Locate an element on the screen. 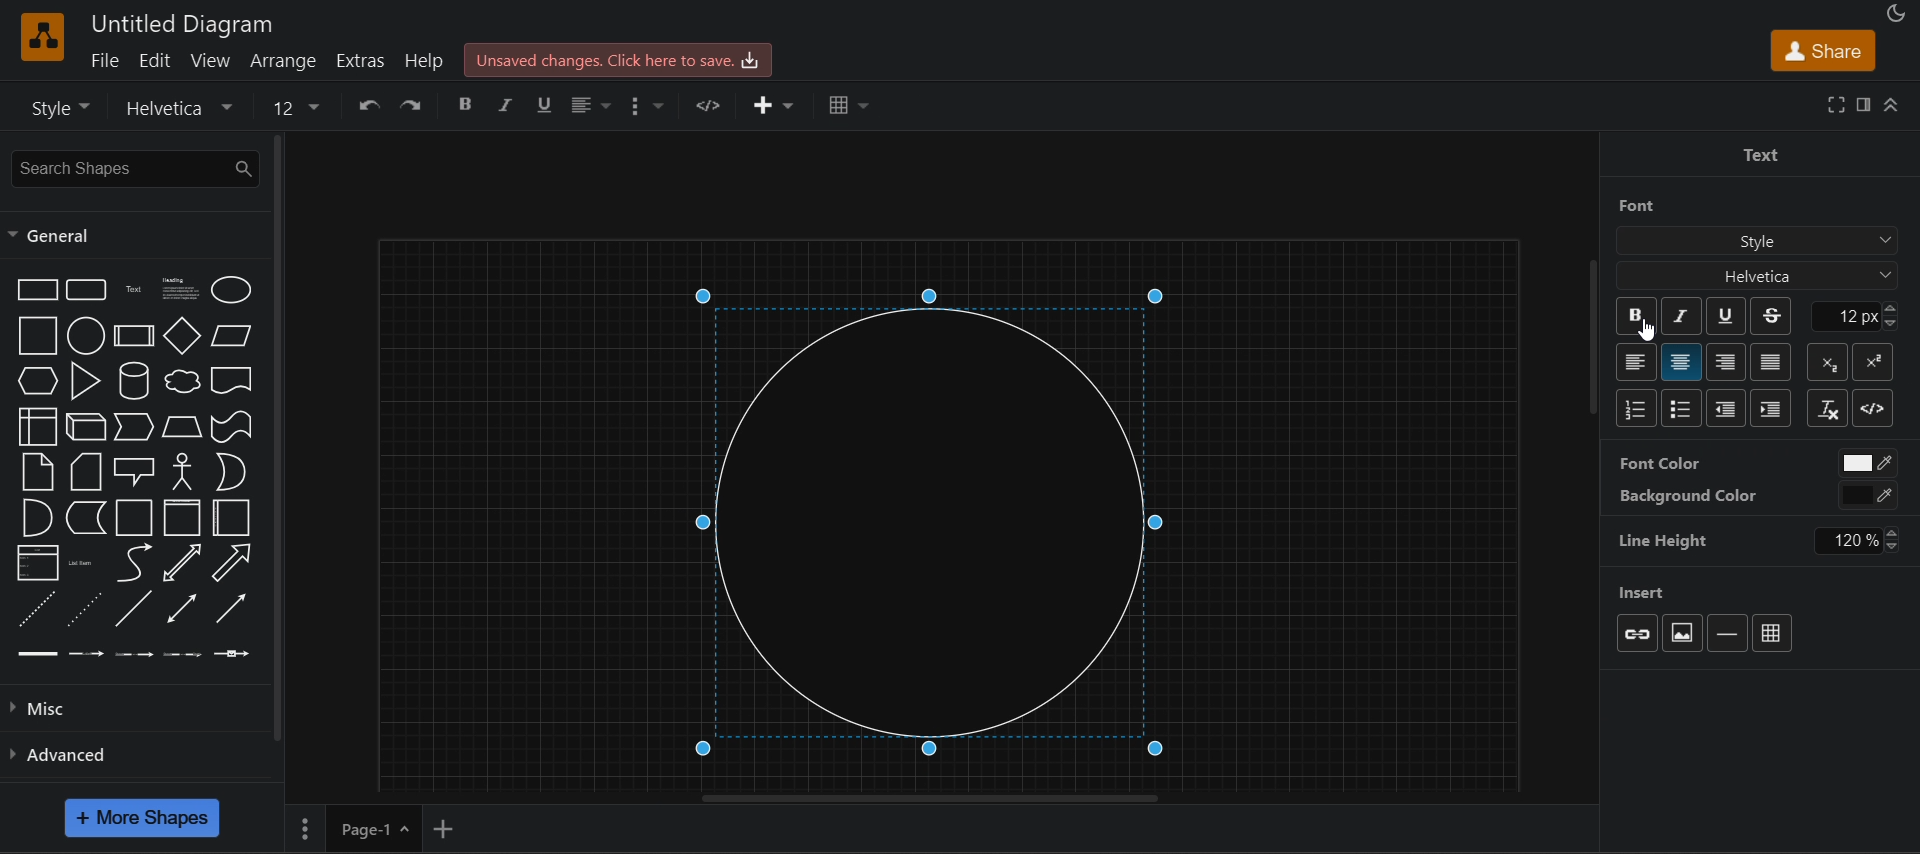 This screenshot has height=854, width=1920. rectangle is located at coordinates (35, 290).